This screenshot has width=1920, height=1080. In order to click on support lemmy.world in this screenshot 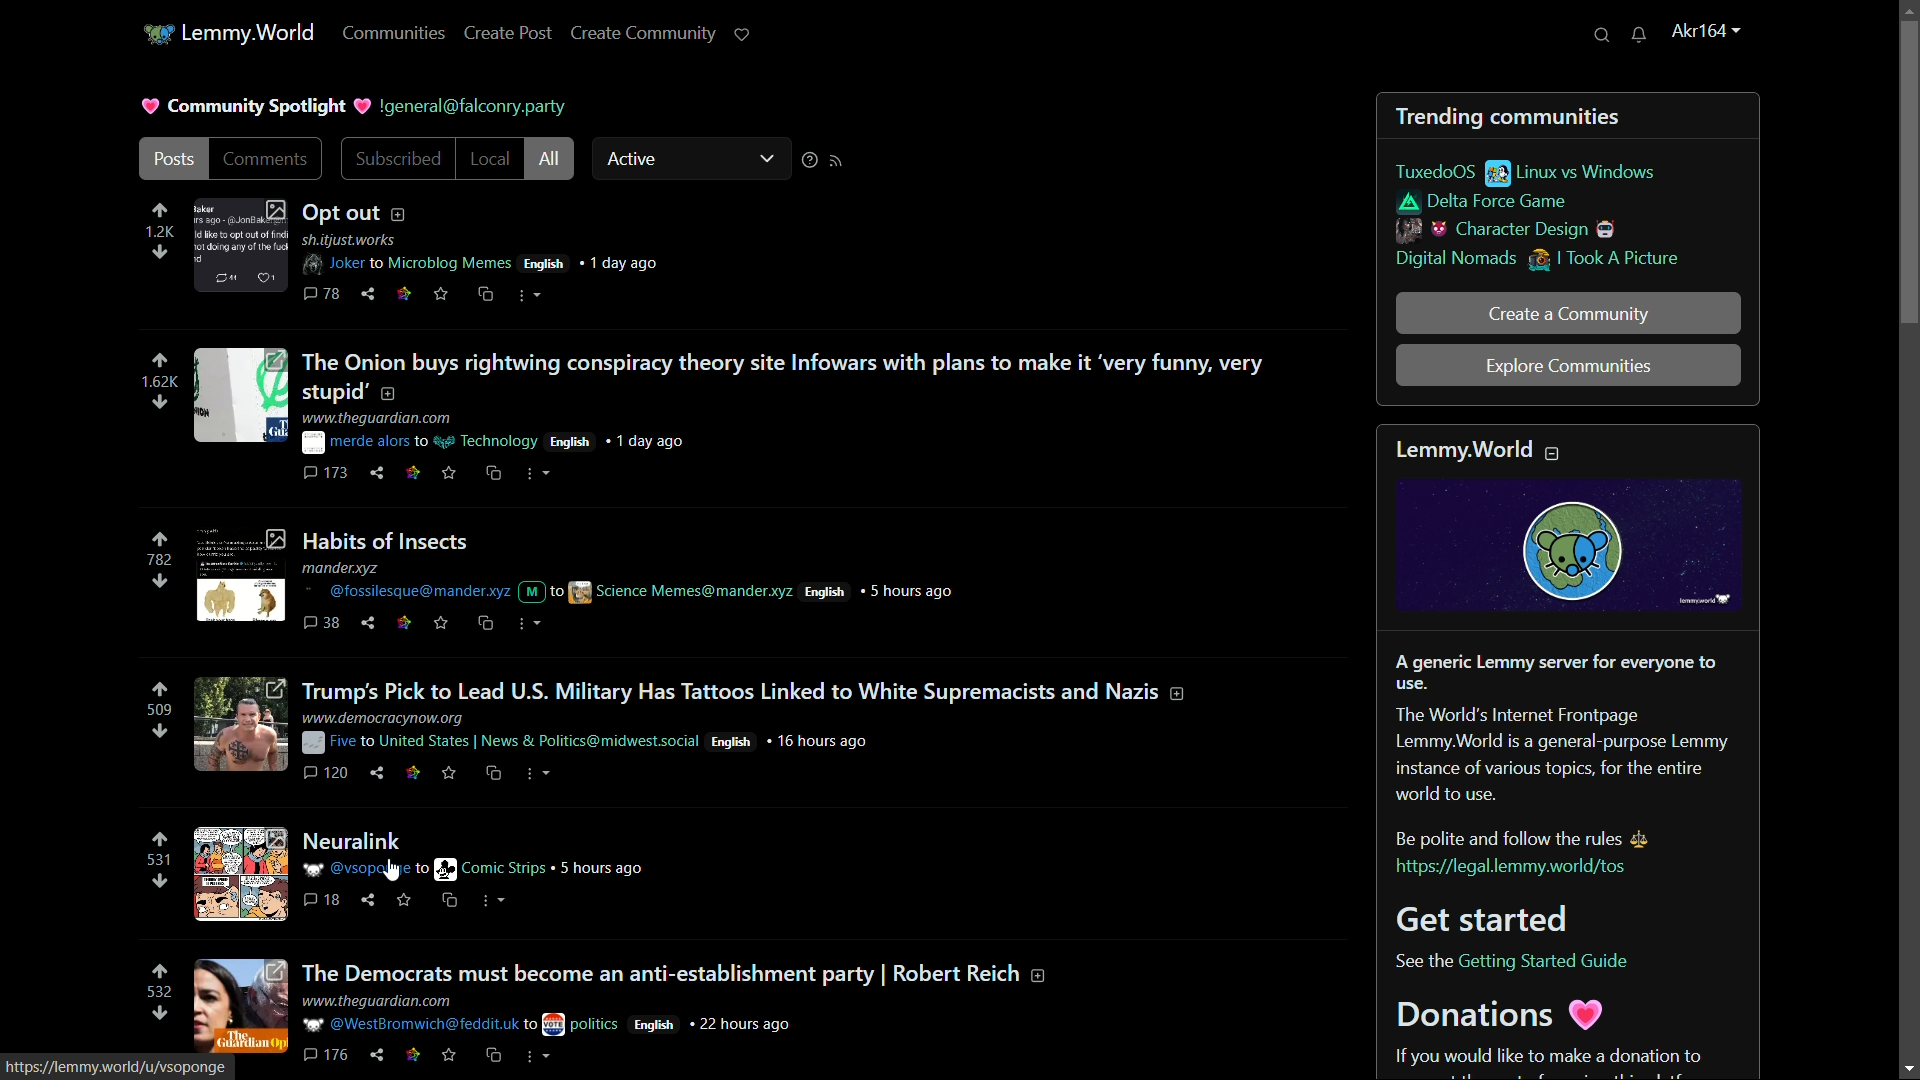, I will do `click(742, 35)`.